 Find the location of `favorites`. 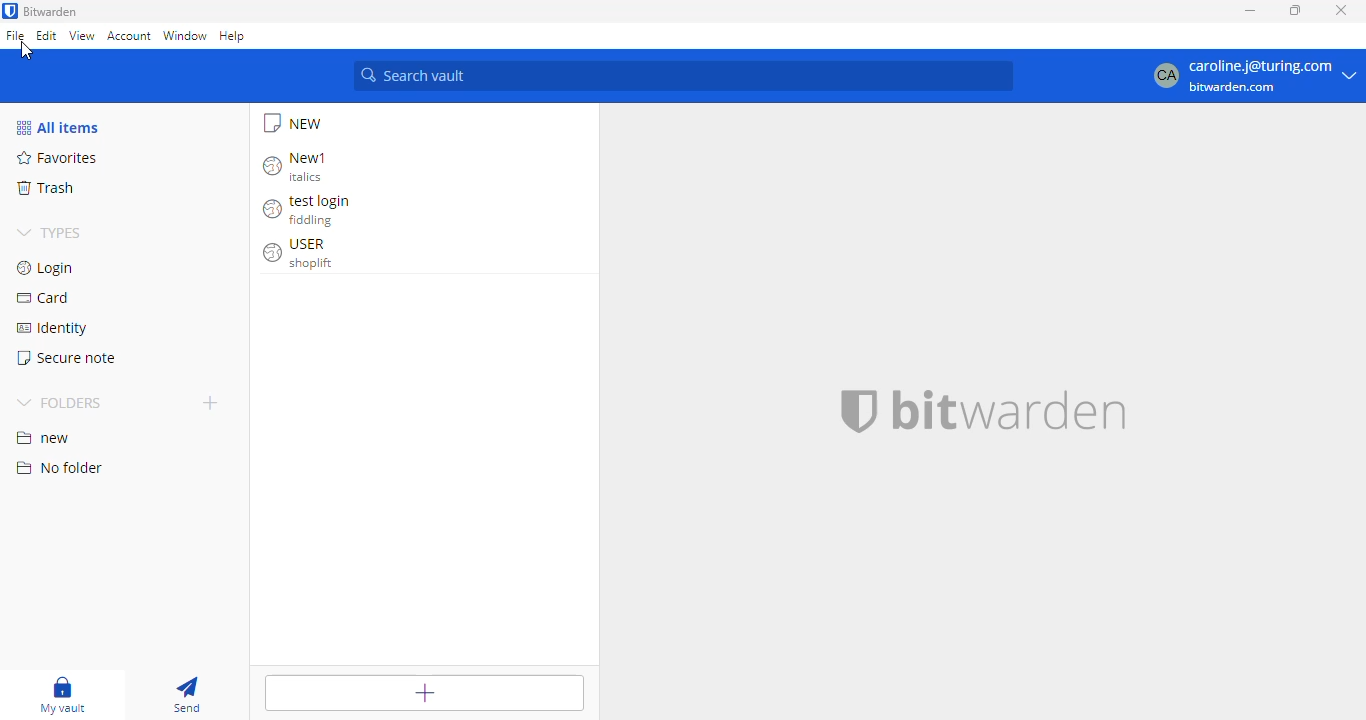

favorites is located at coordinates (57, 158).